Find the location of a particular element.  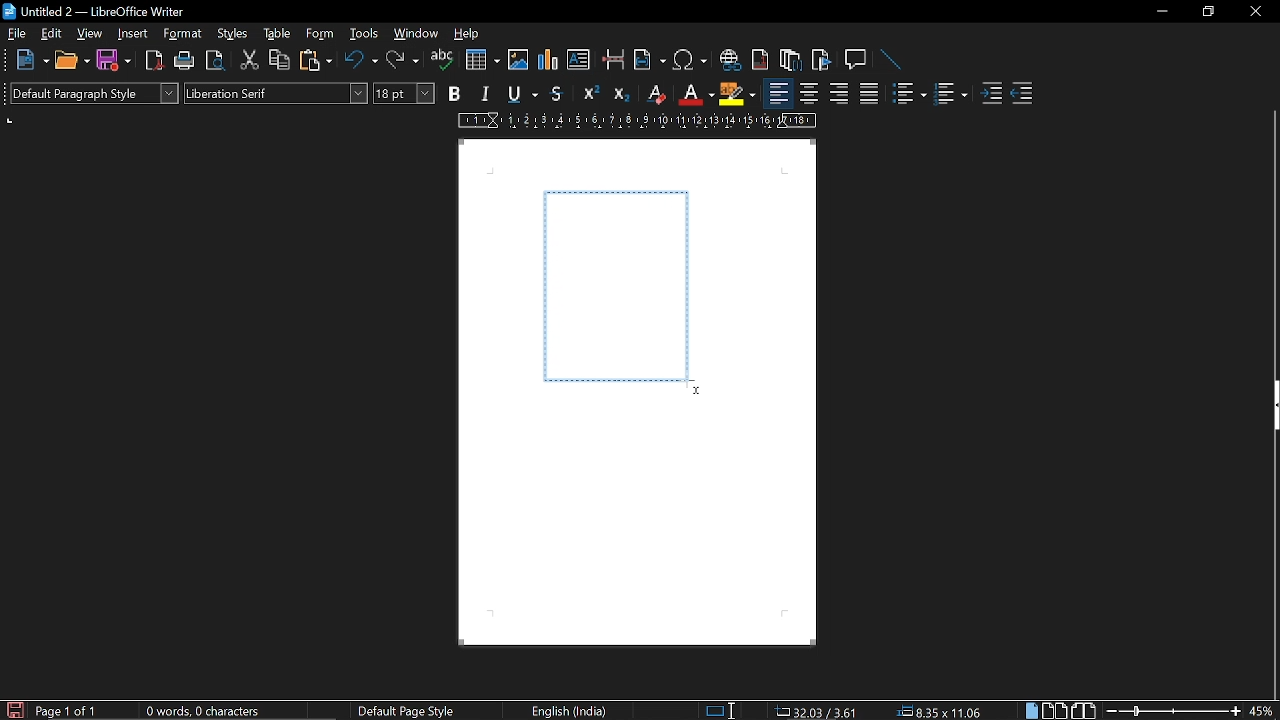

undo is located at coordinates (362, 61).